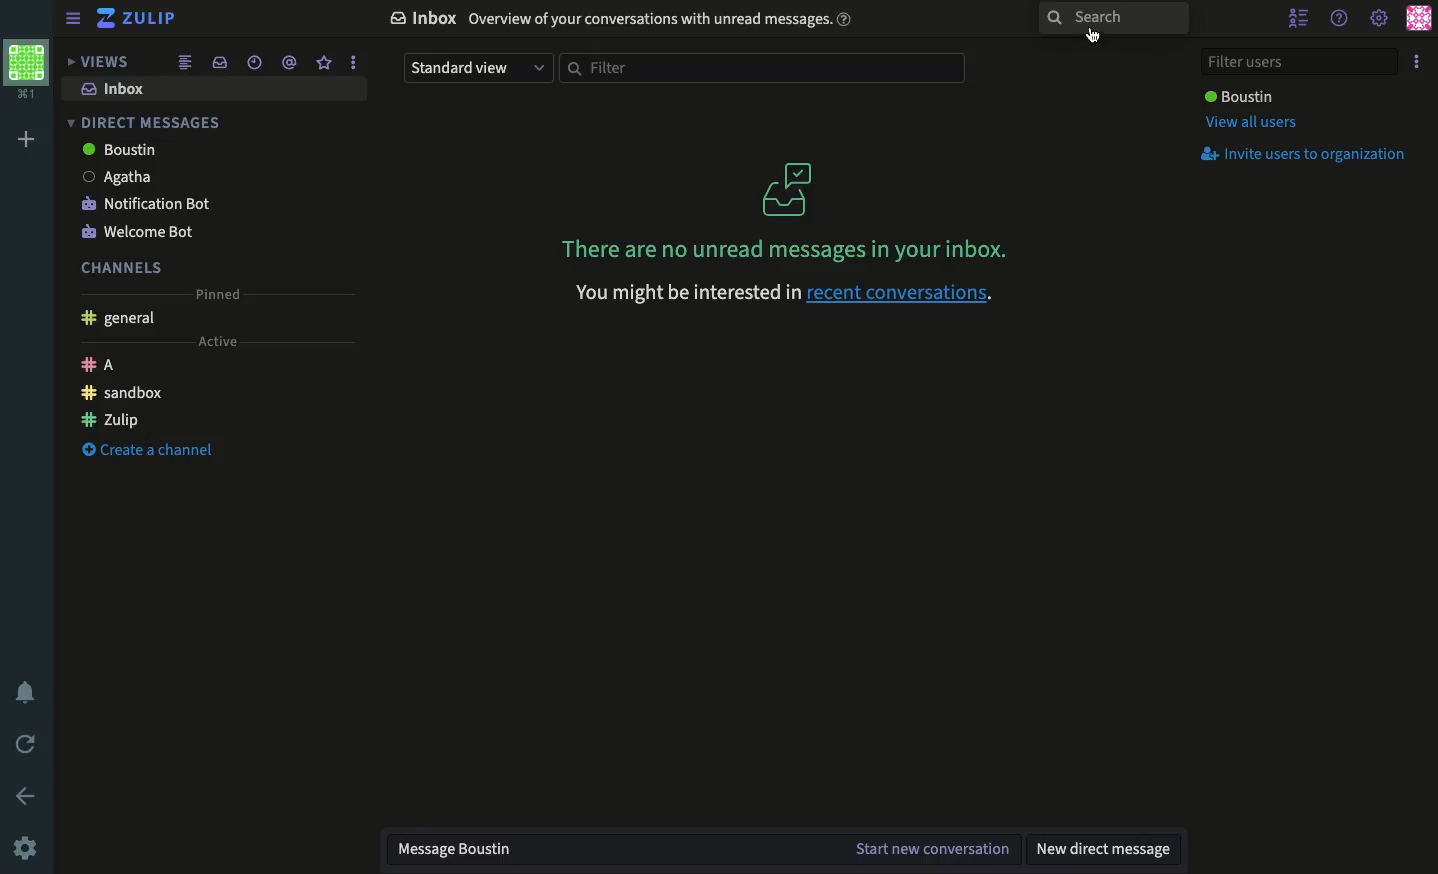 The image size is (1438, 874). What do you see at coordinates (1380, 17) in the screenshot?
I see `Settings` at bounding box center [1380, 17].